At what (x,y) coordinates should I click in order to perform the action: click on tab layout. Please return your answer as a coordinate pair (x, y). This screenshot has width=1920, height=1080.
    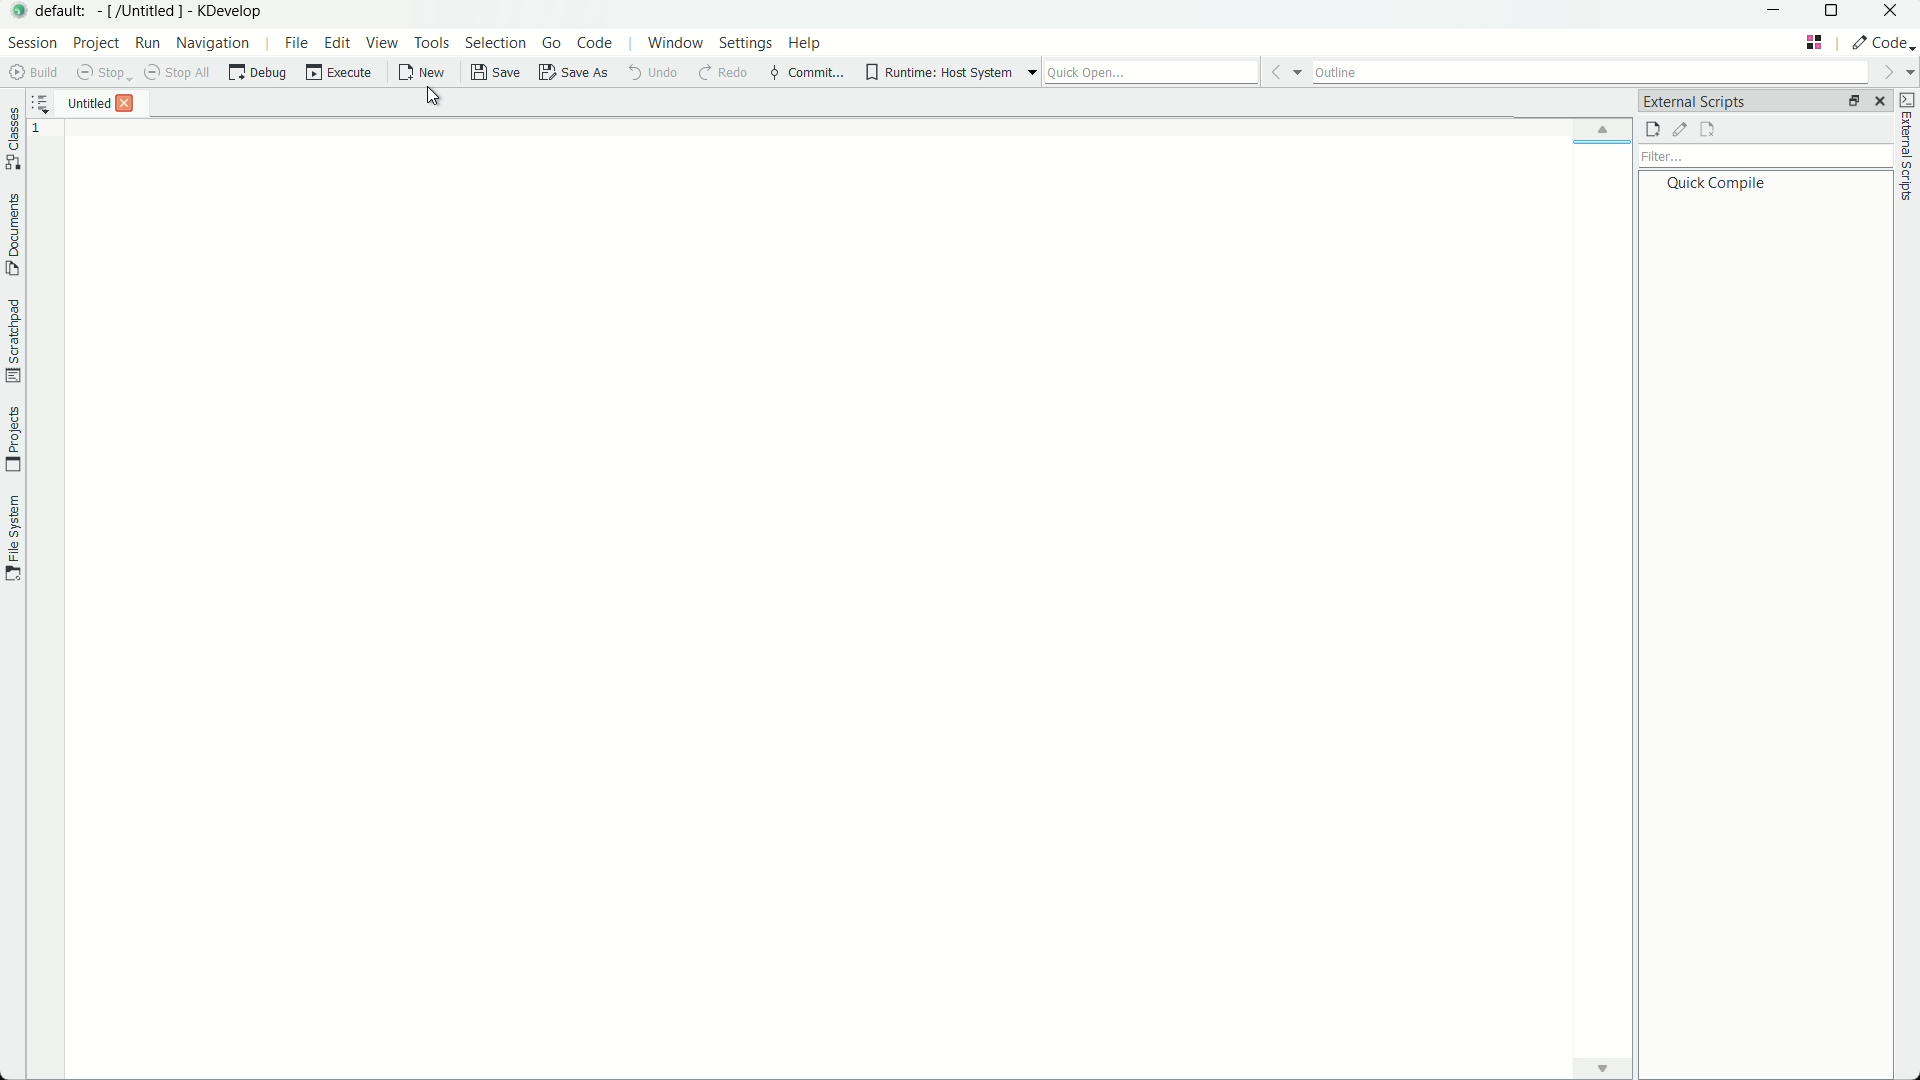
    Looking at the image, I should click on (1813, 46).